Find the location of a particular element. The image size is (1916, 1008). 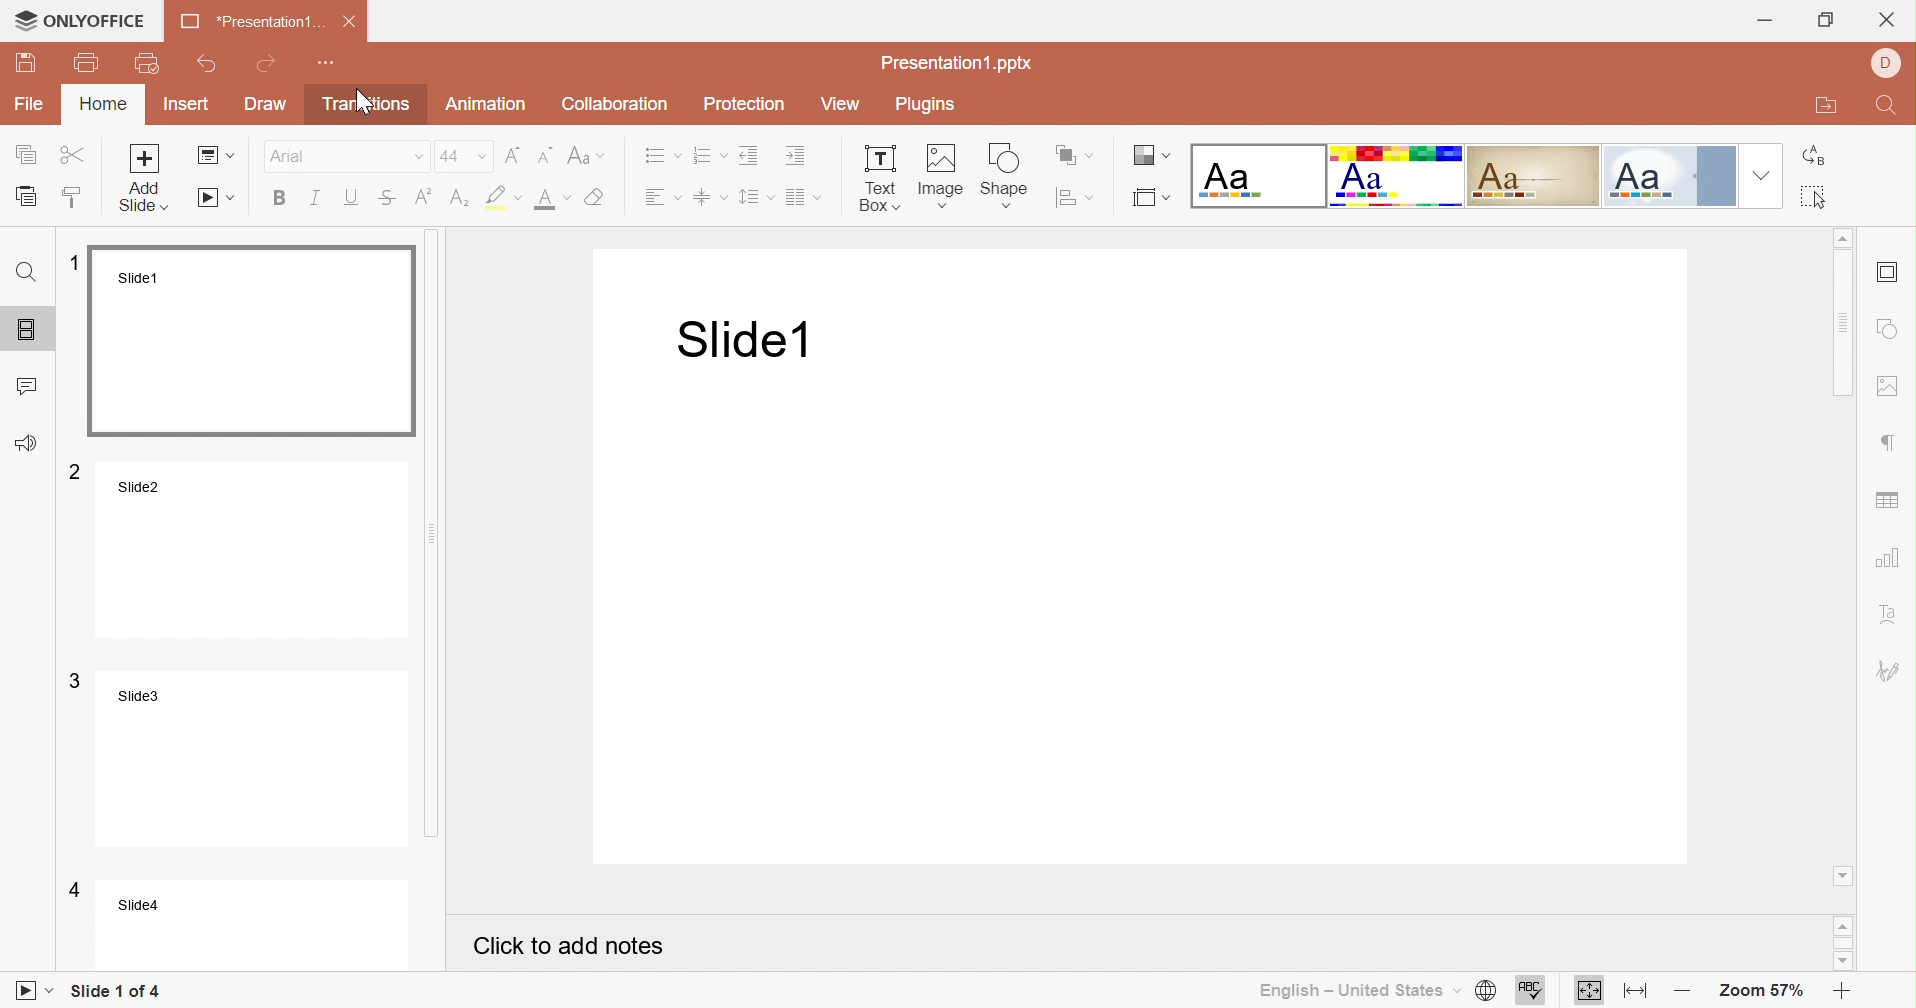

Scroll down is located at coordinates (1843, 876).